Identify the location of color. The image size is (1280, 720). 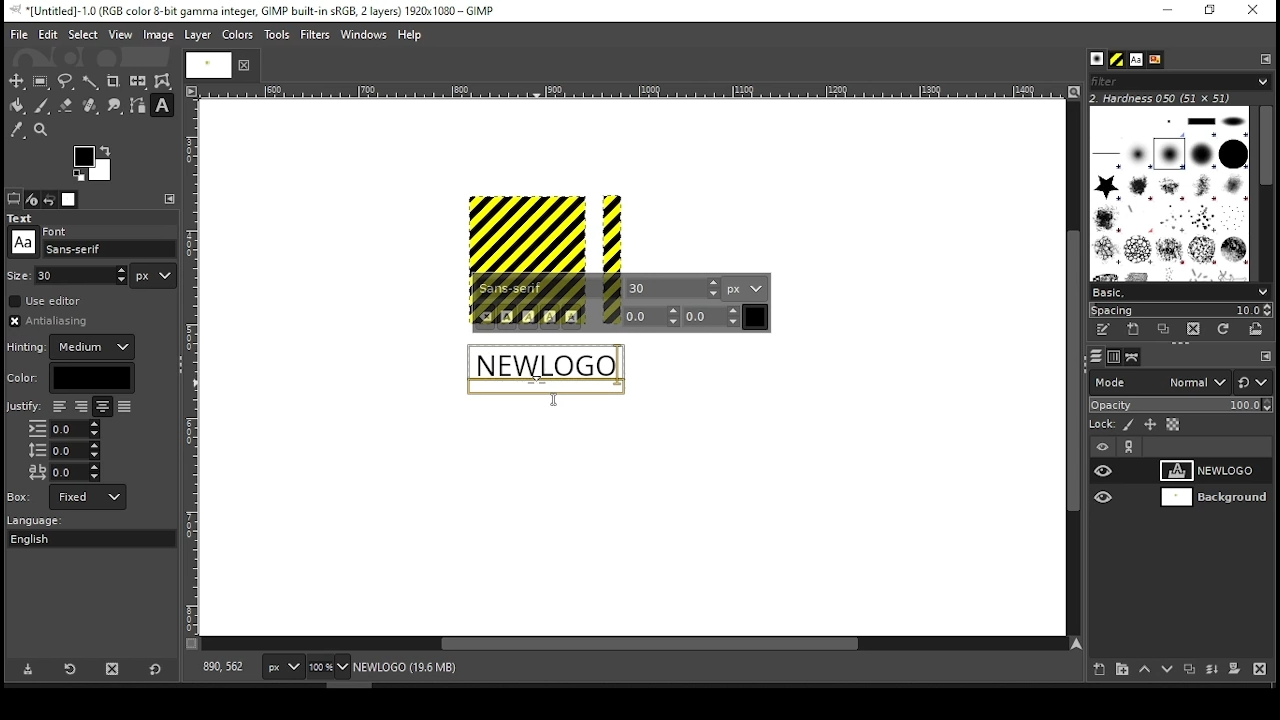
(238, 34).